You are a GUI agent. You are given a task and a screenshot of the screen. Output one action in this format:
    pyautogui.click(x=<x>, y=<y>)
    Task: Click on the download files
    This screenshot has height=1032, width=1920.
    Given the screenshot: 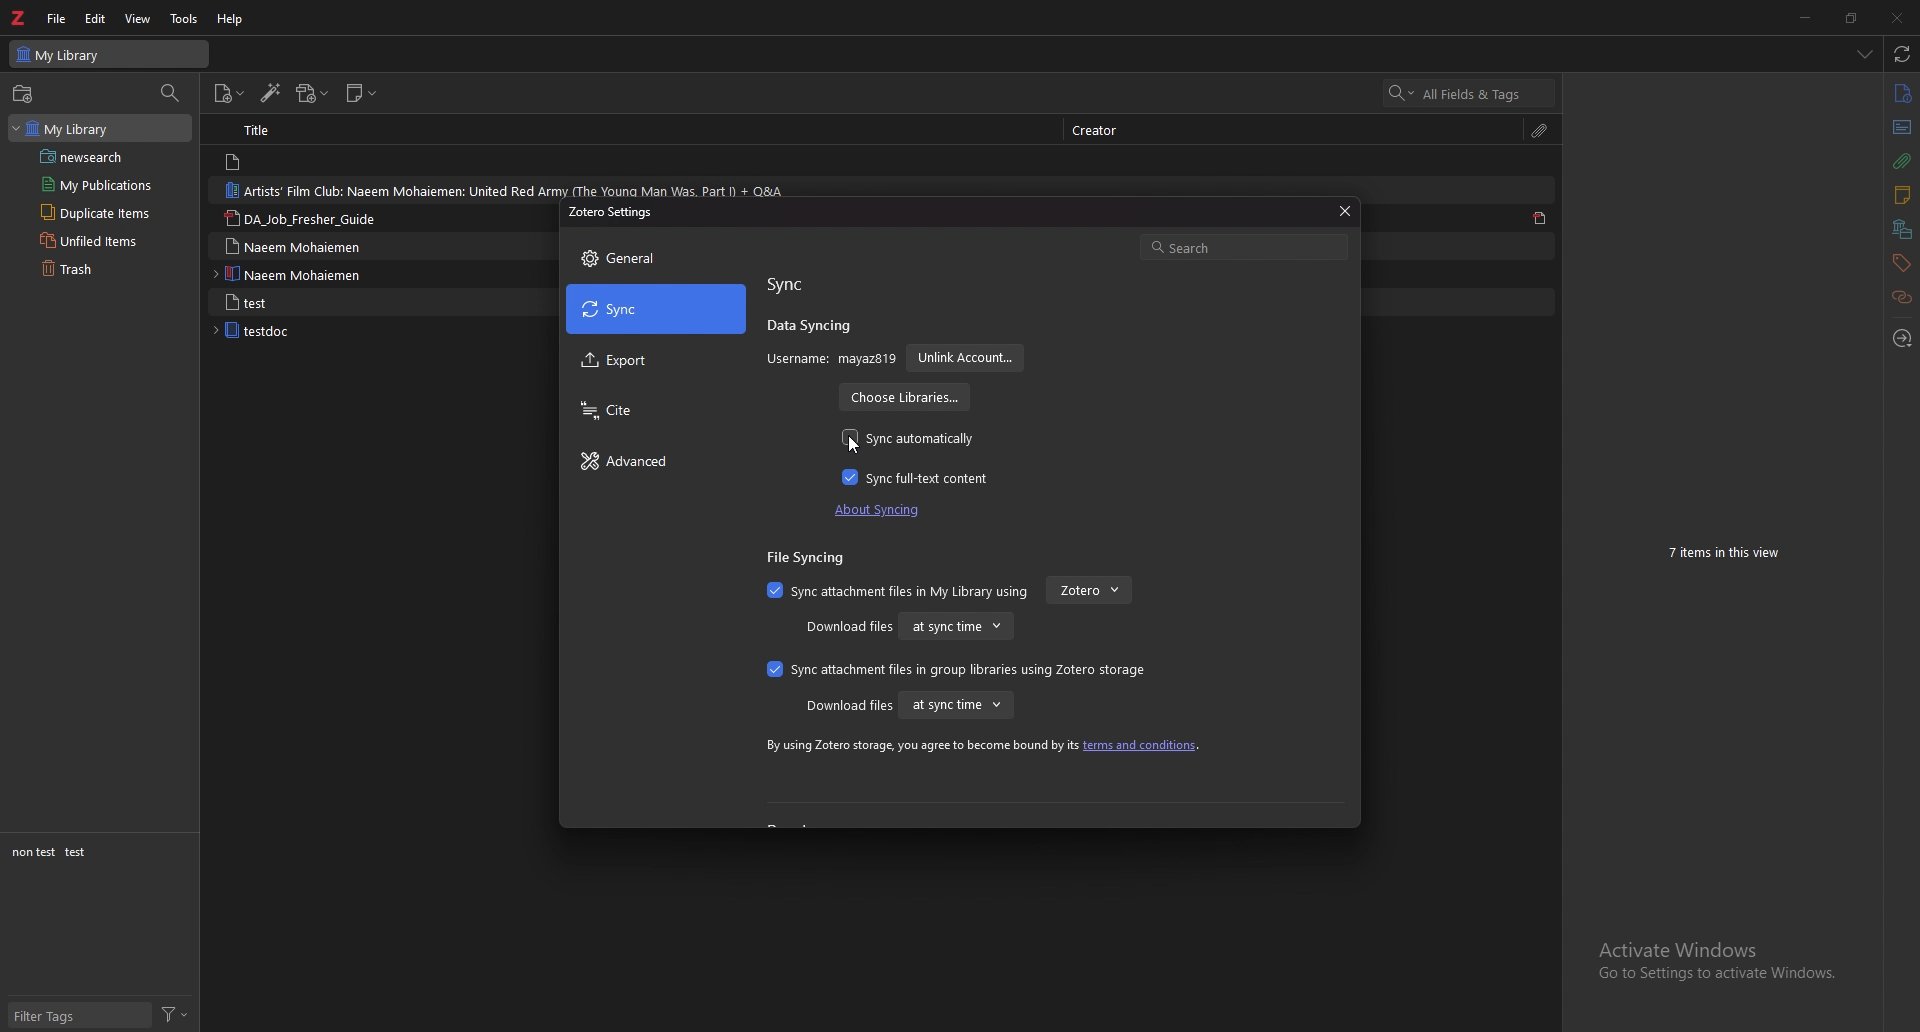 What is the action you would take?
    pyautogui.click(x=848, y=628)
    